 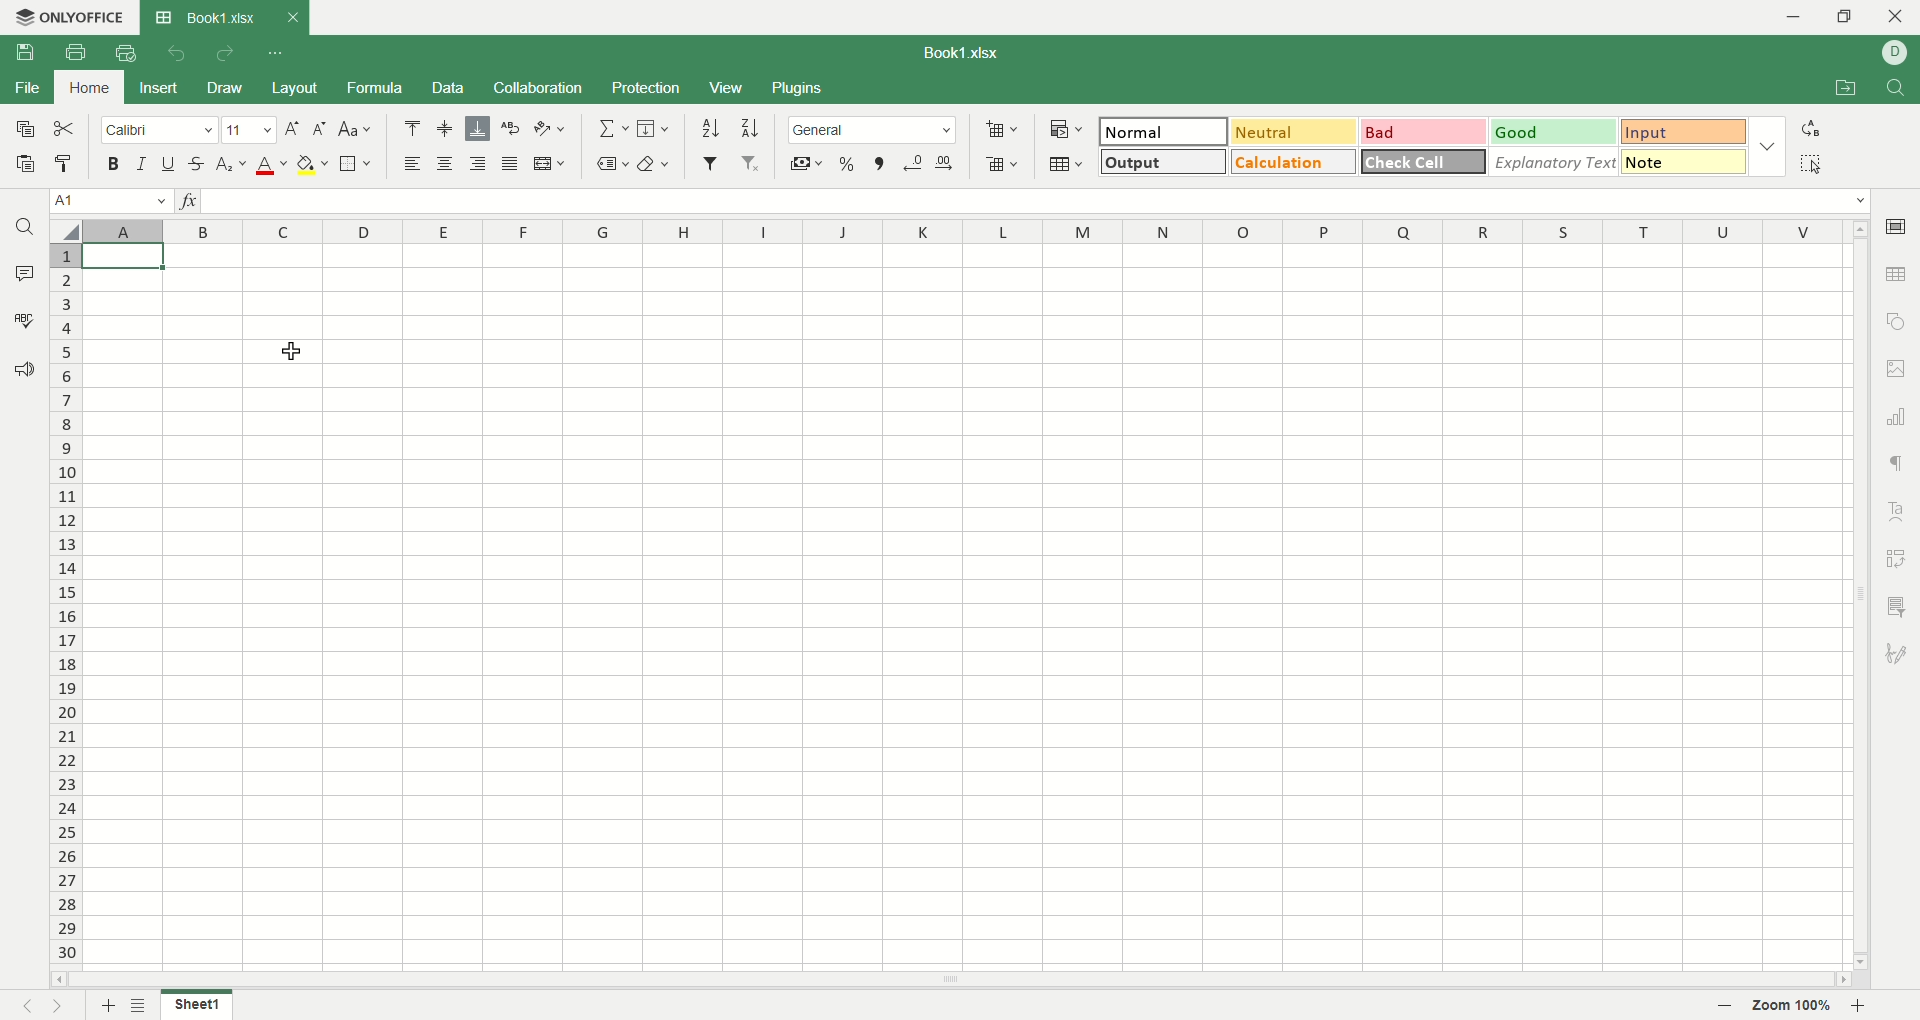 What do you see at coordinates (224, 17) in the screenshot?
I see `Book1.xslx title` at bounding box center [224, 17].